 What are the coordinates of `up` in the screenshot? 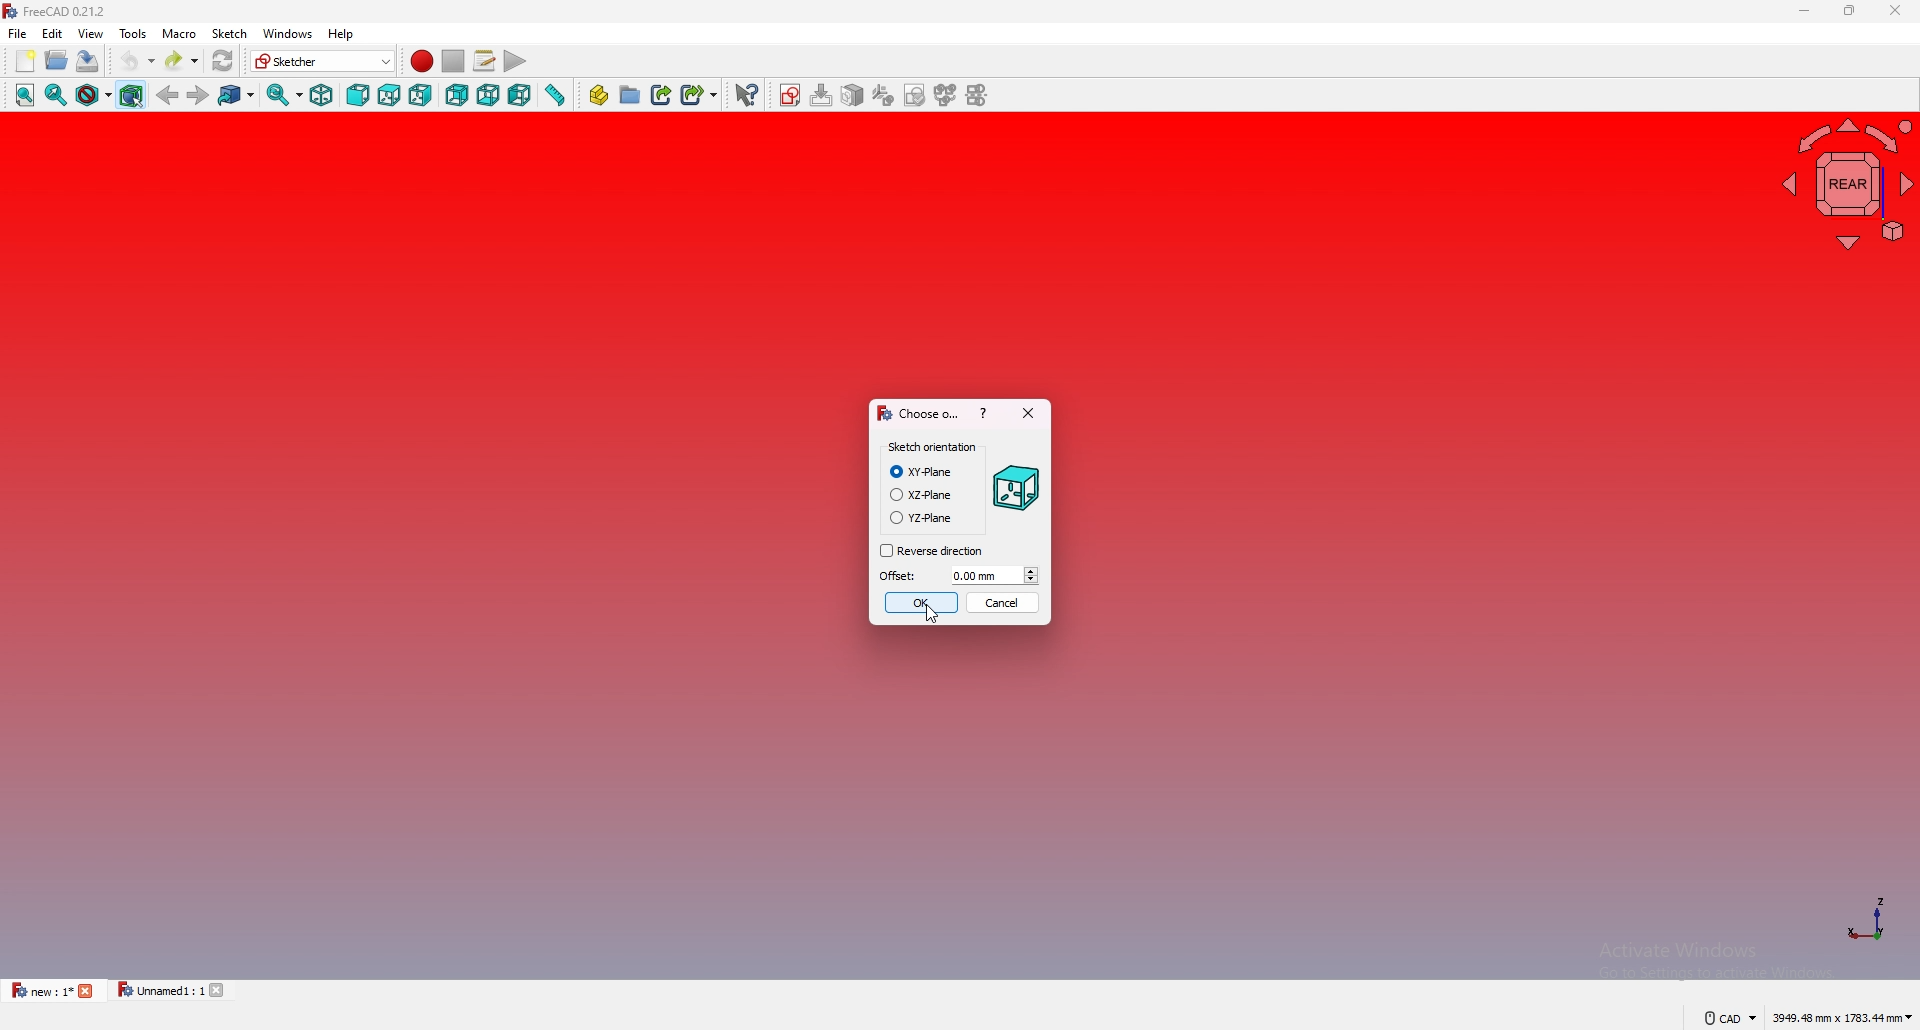 It's located at (1036, 569).